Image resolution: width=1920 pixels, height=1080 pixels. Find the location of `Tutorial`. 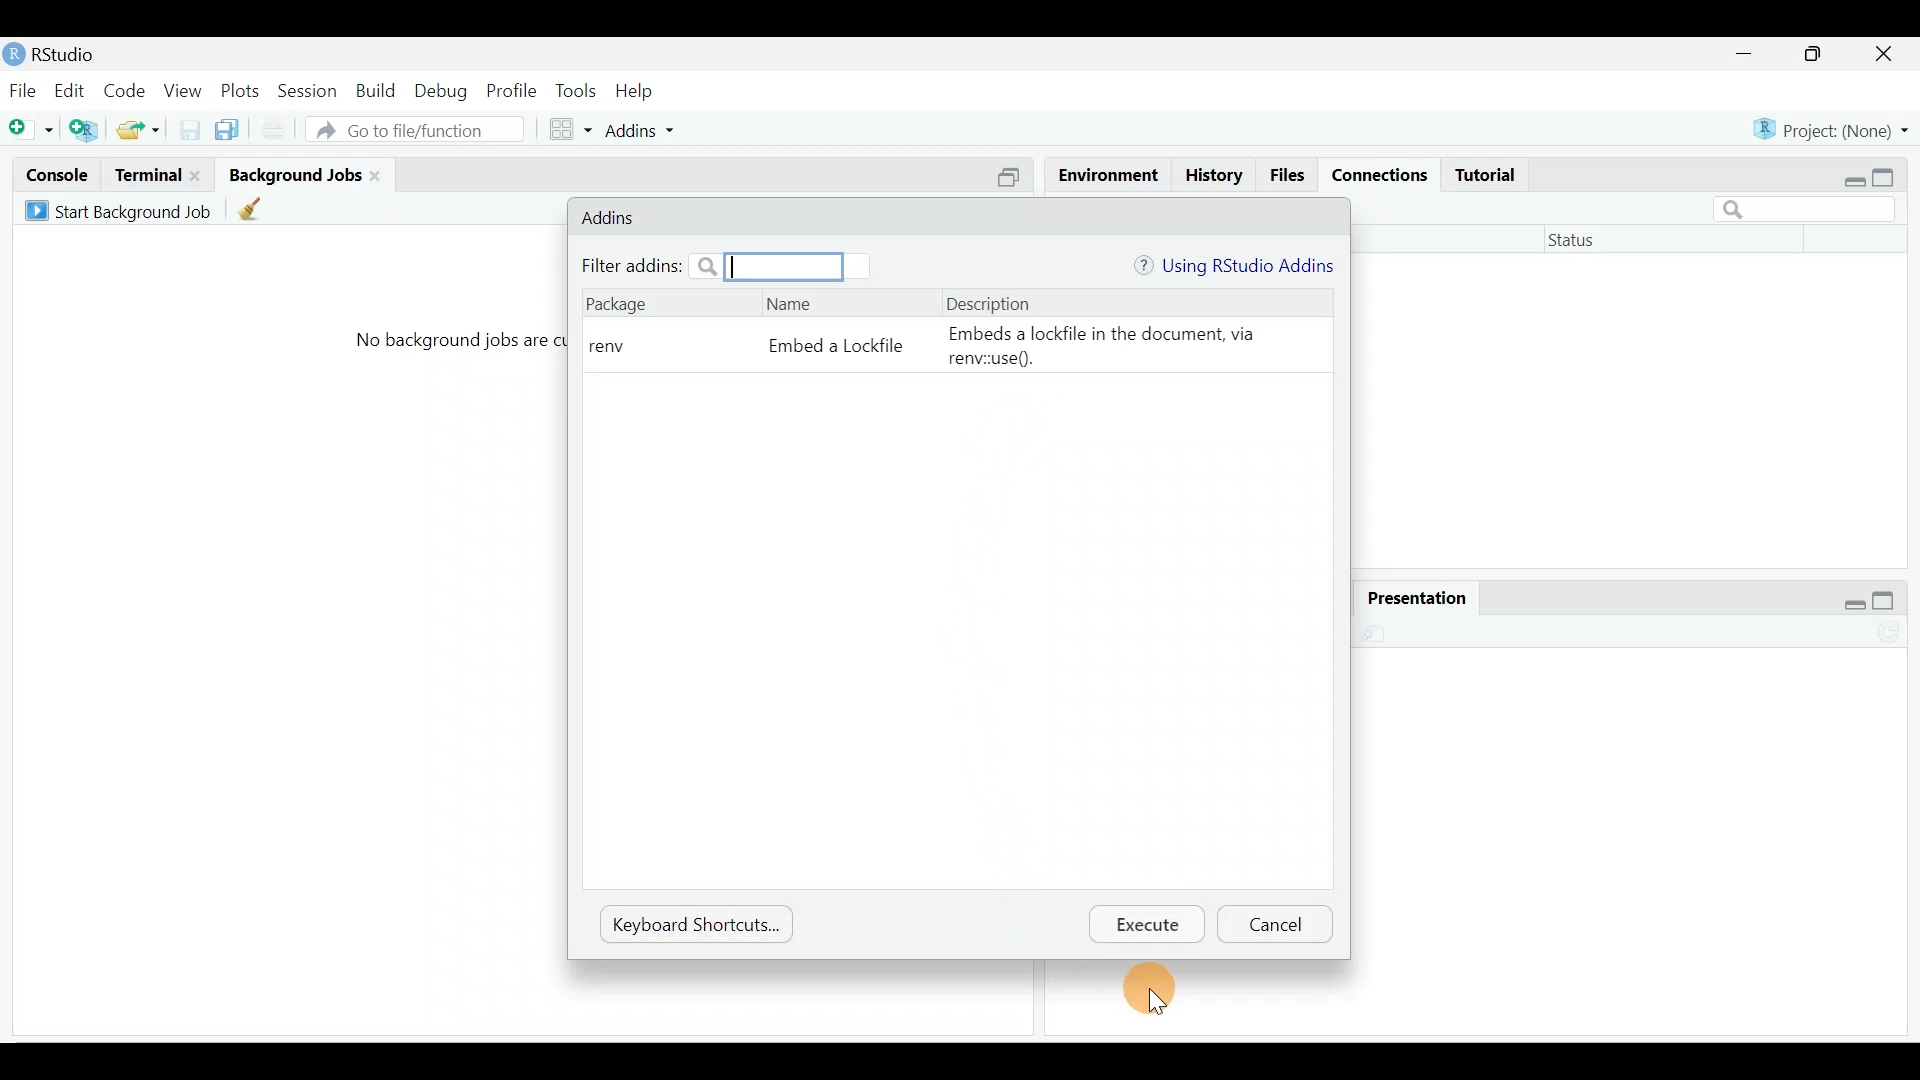

Tutorial is located at coordinates (1489, 176).